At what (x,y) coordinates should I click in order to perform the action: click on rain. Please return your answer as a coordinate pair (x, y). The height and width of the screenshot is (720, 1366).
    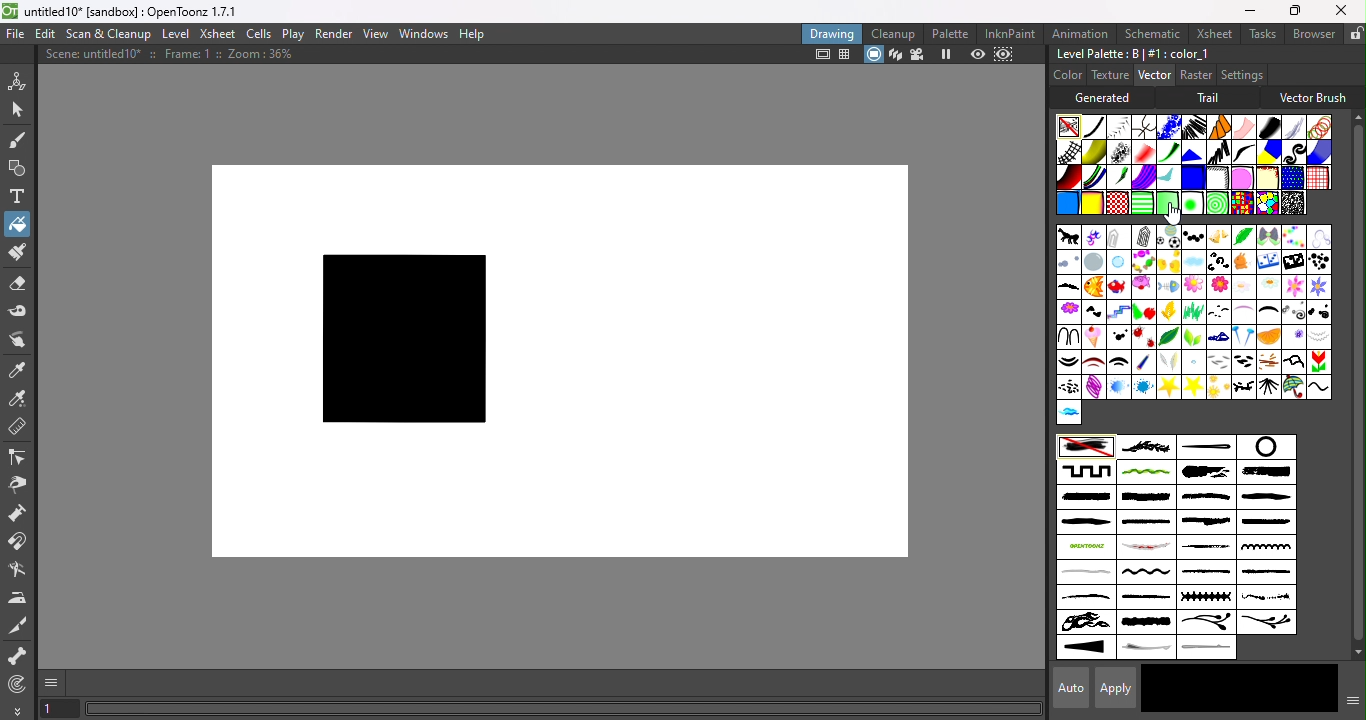
    Looking at the image, I should click on (1193, 361).